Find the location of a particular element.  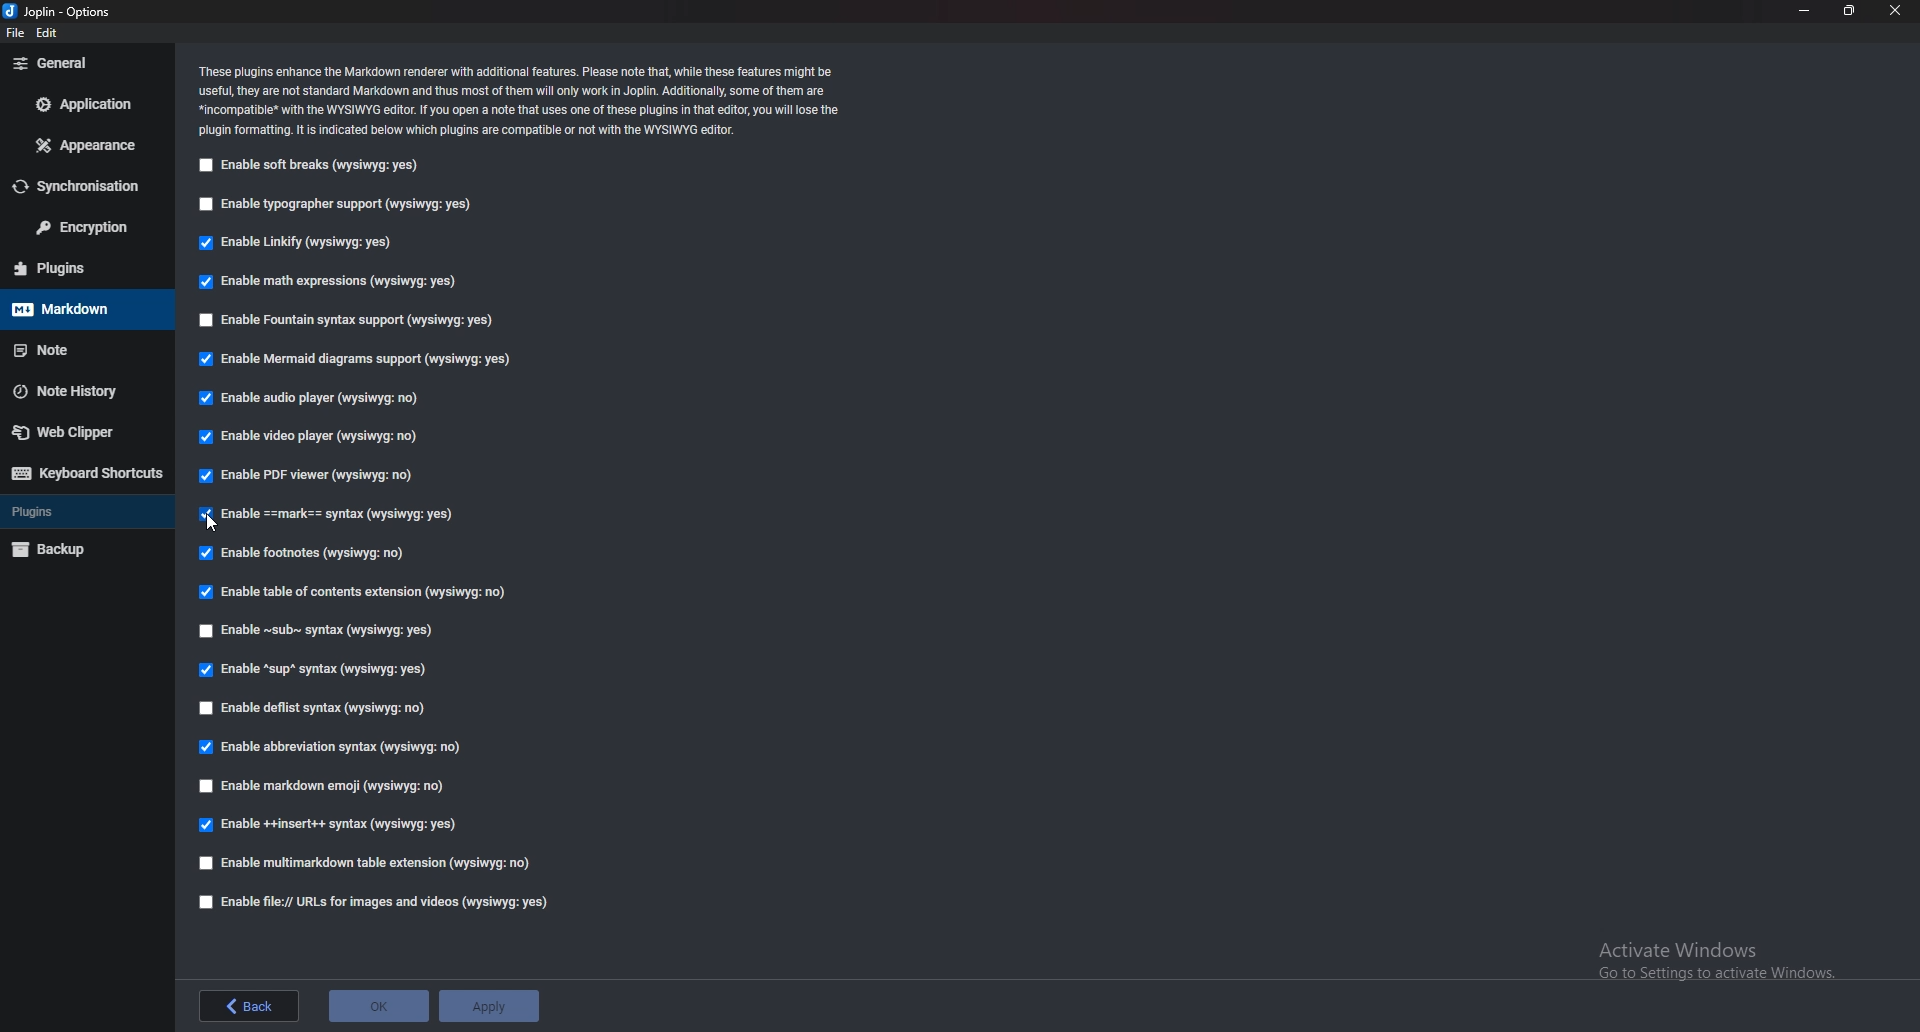

backup is located at coordinates (75, 550).